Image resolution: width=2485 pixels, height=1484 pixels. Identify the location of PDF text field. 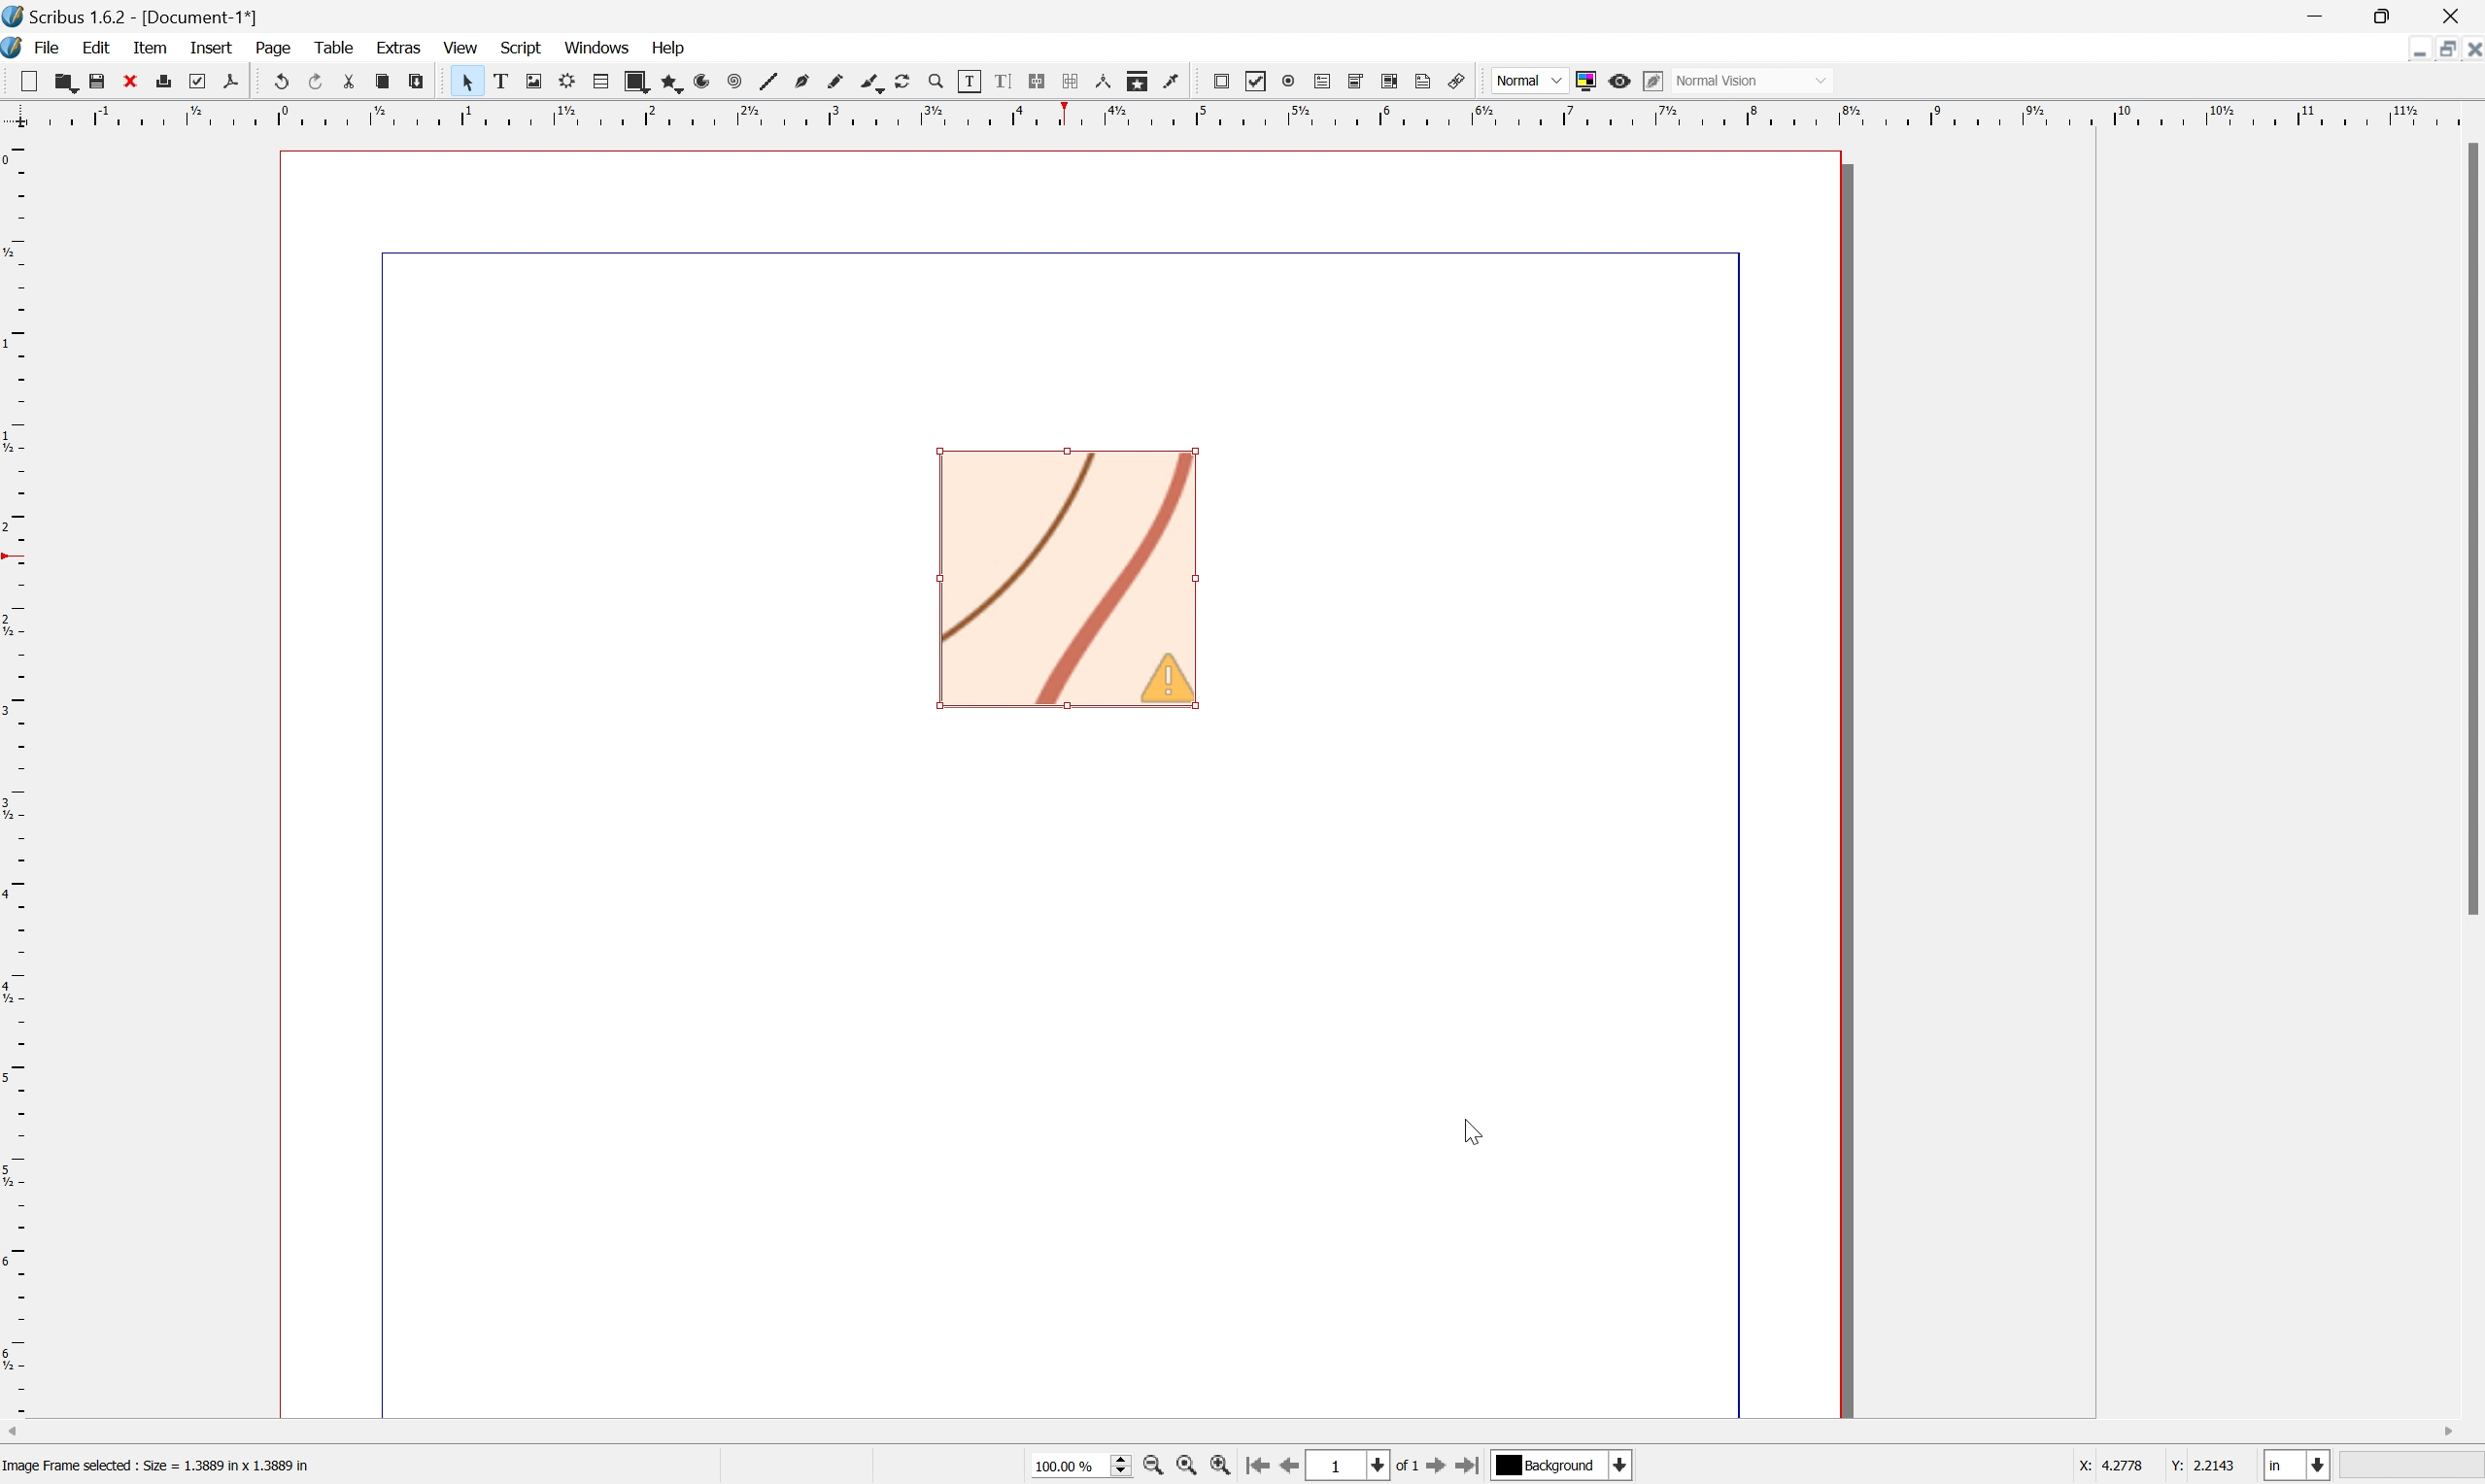
(1320, 83).